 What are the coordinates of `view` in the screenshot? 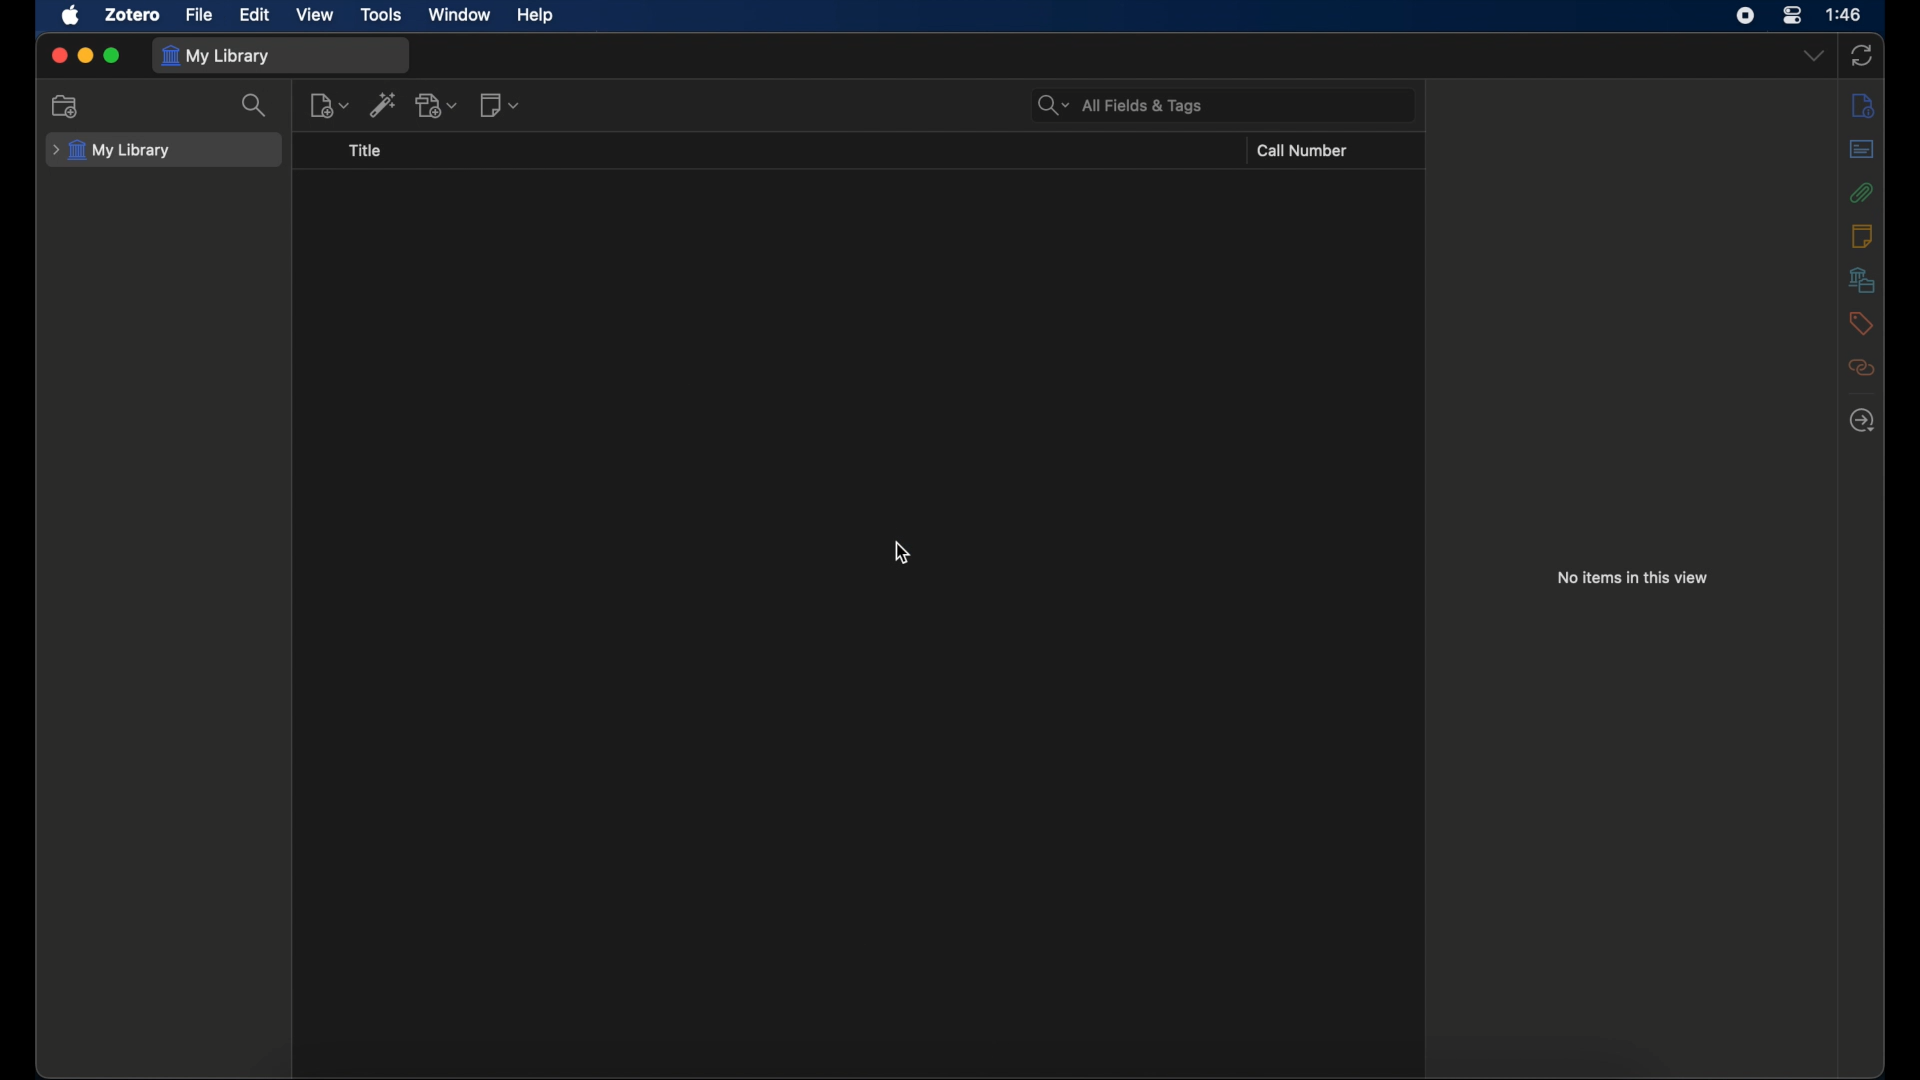 It's located at (313, 16).